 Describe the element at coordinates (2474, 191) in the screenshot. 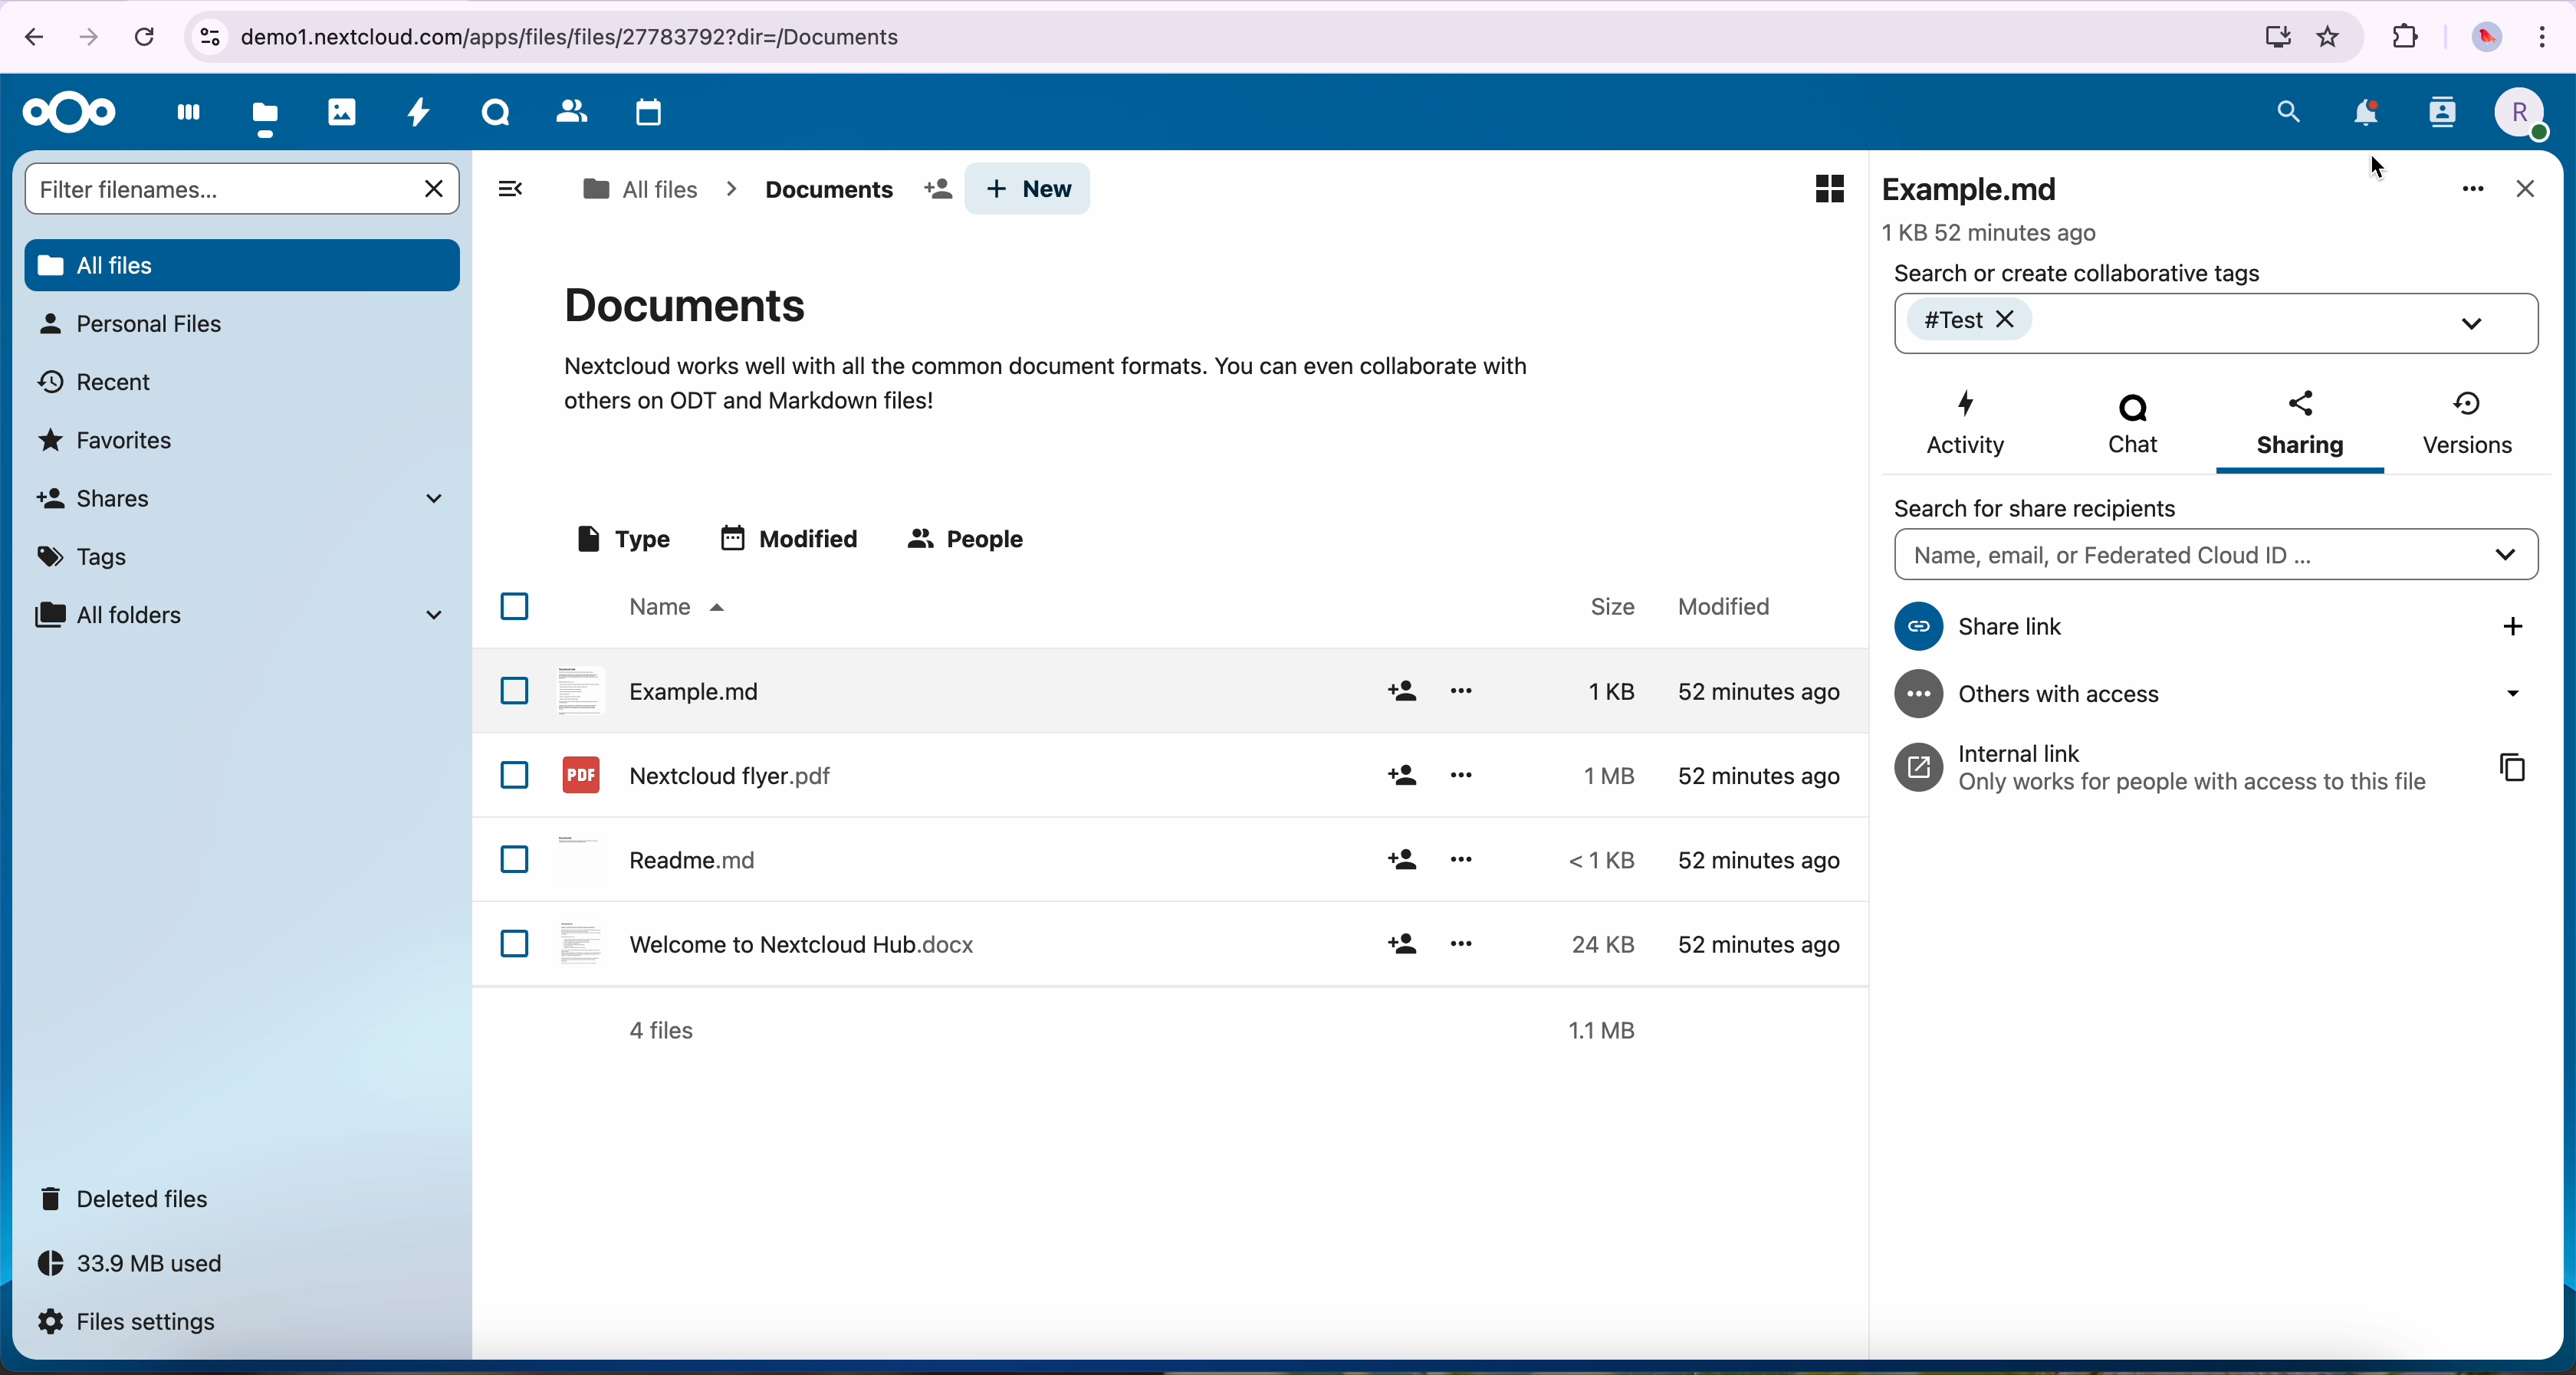

I see `more options` at that location.